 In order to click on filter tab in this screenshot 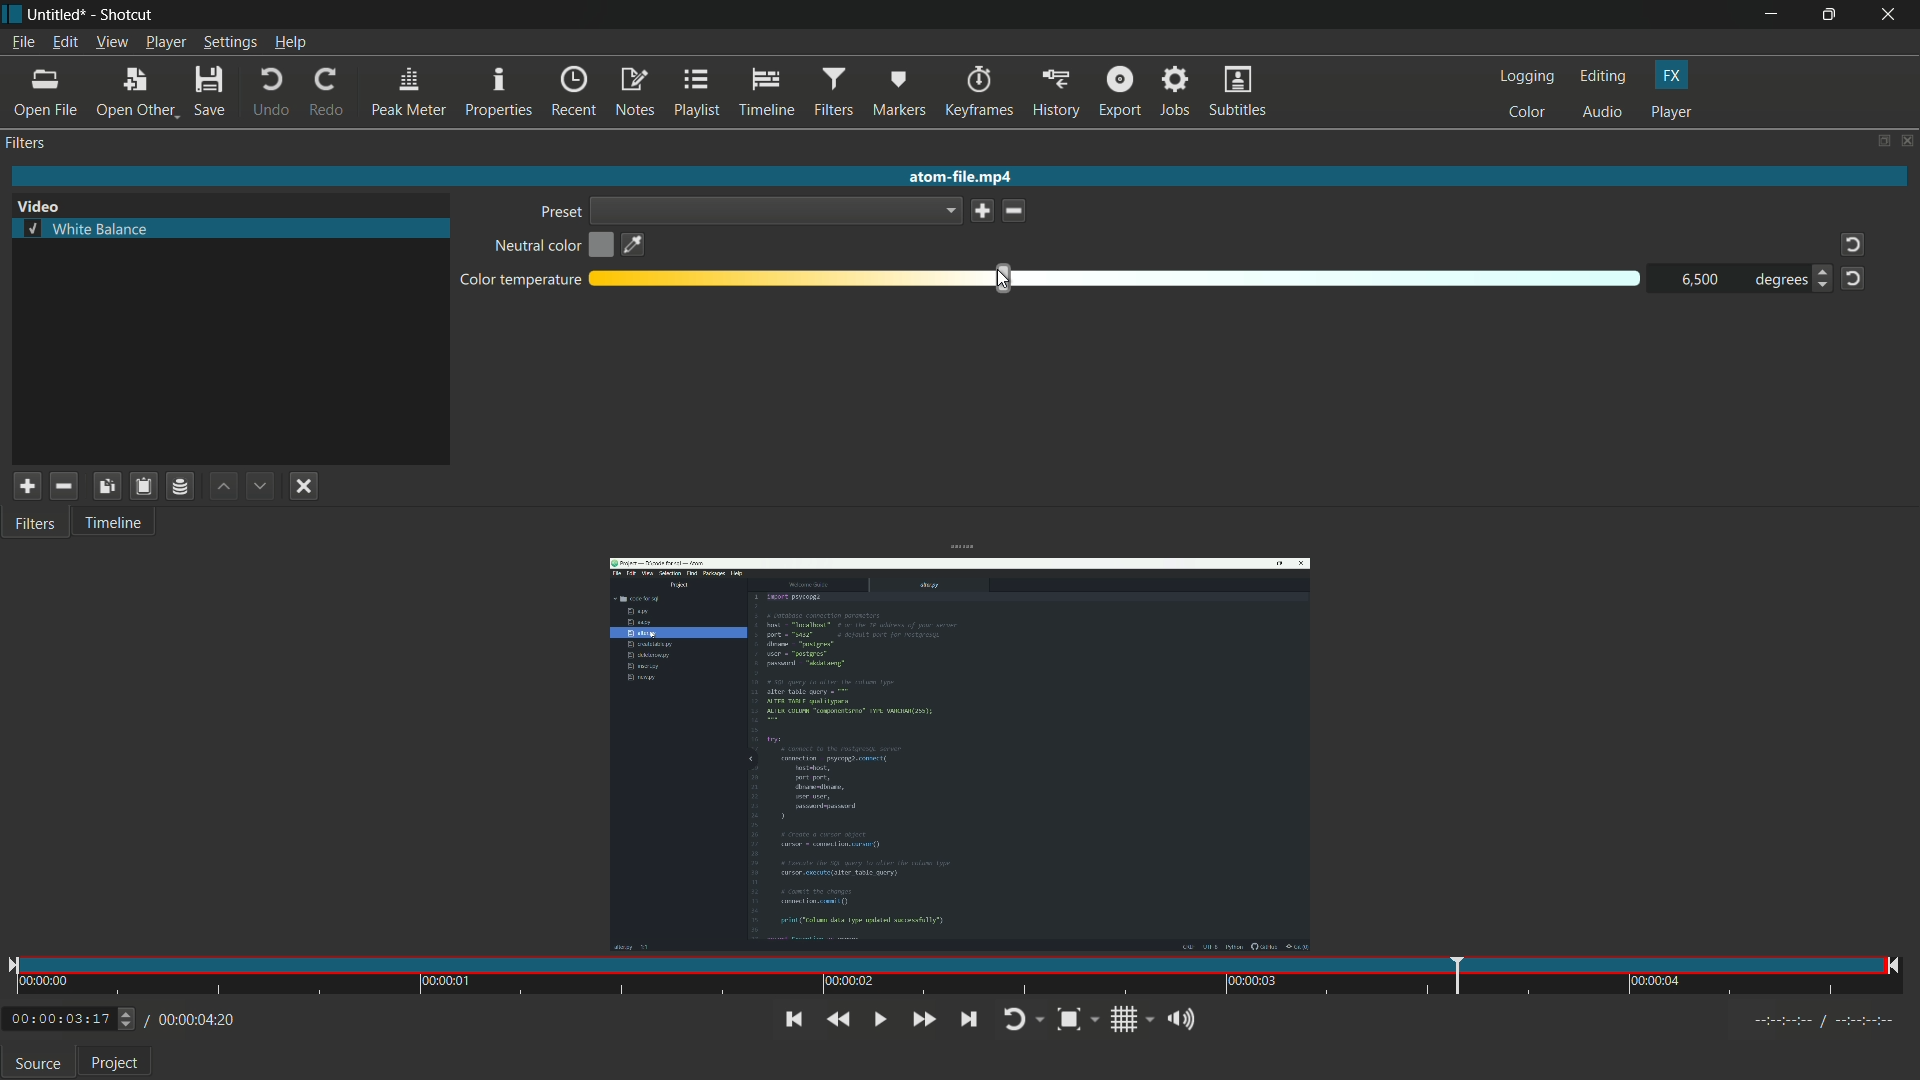, I will do `click(38, 525)`.